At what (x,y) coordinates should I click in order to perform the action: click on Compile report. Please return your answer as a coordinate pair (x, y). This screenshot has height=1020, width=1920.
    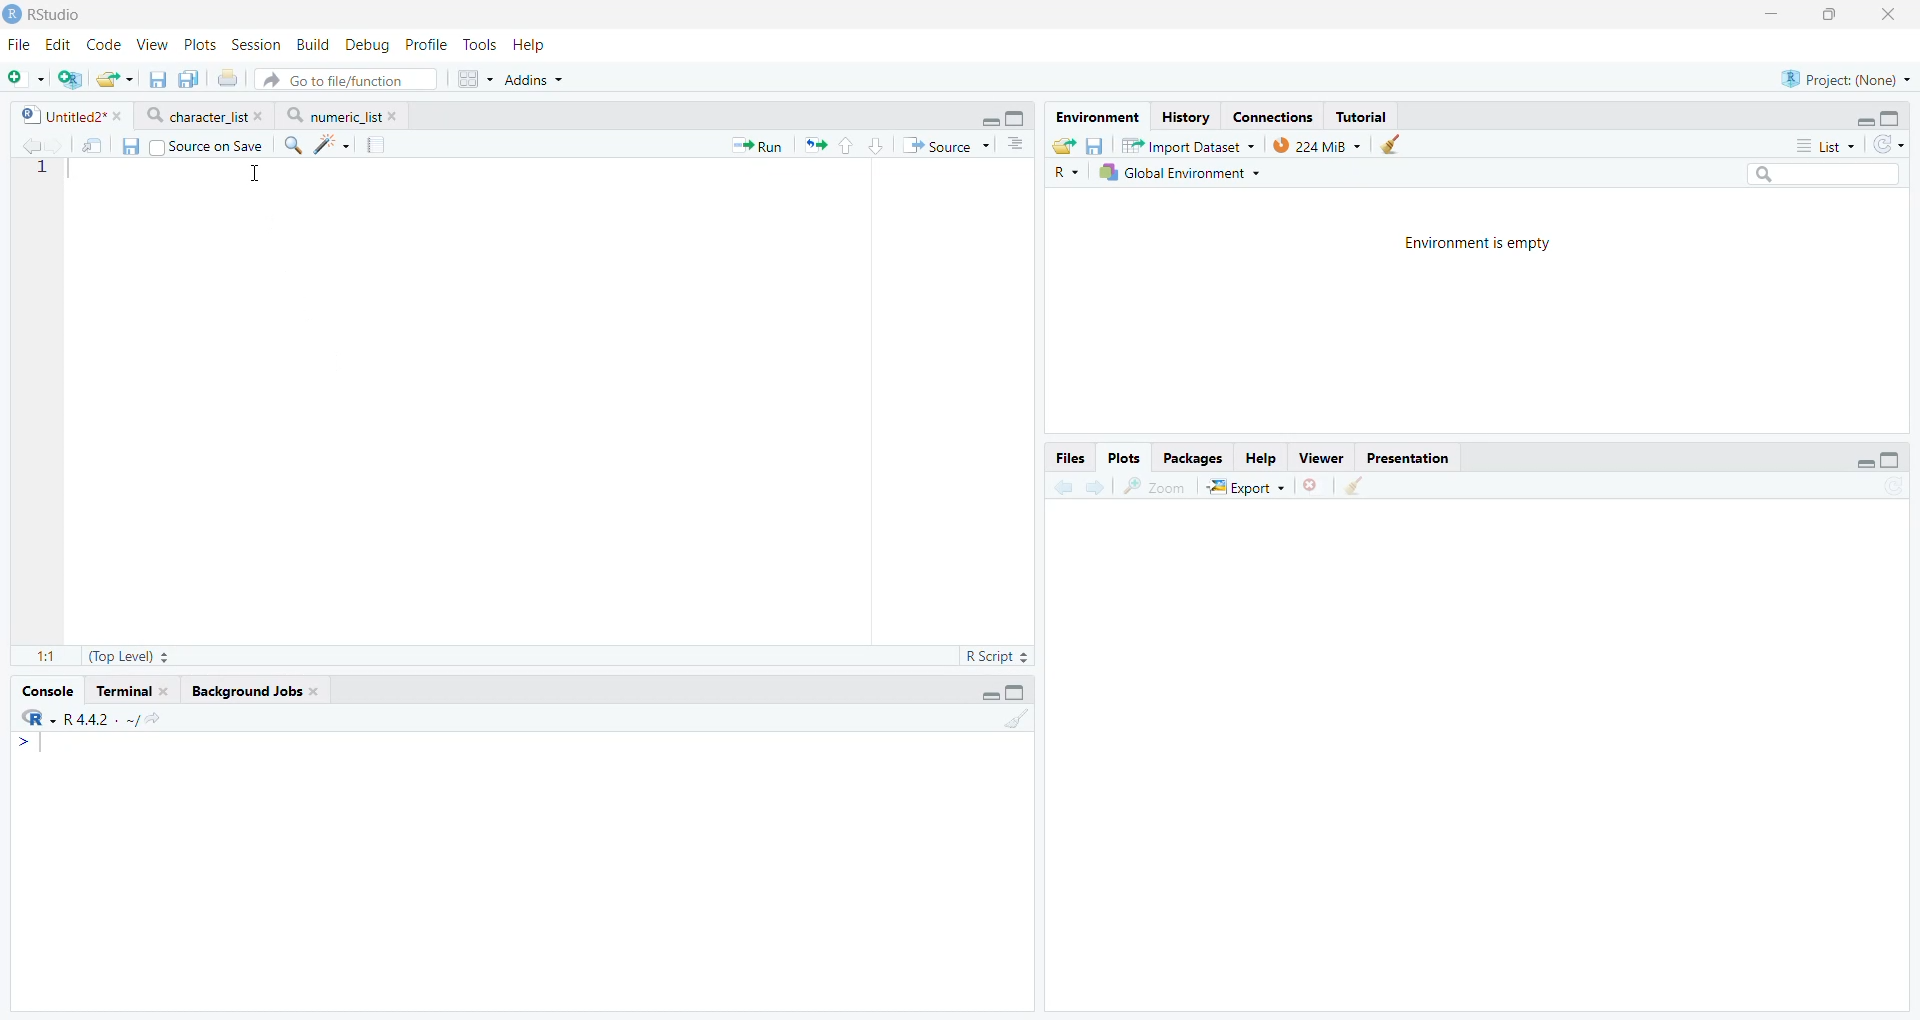
    Looking at the image, I should click on (378, 145).